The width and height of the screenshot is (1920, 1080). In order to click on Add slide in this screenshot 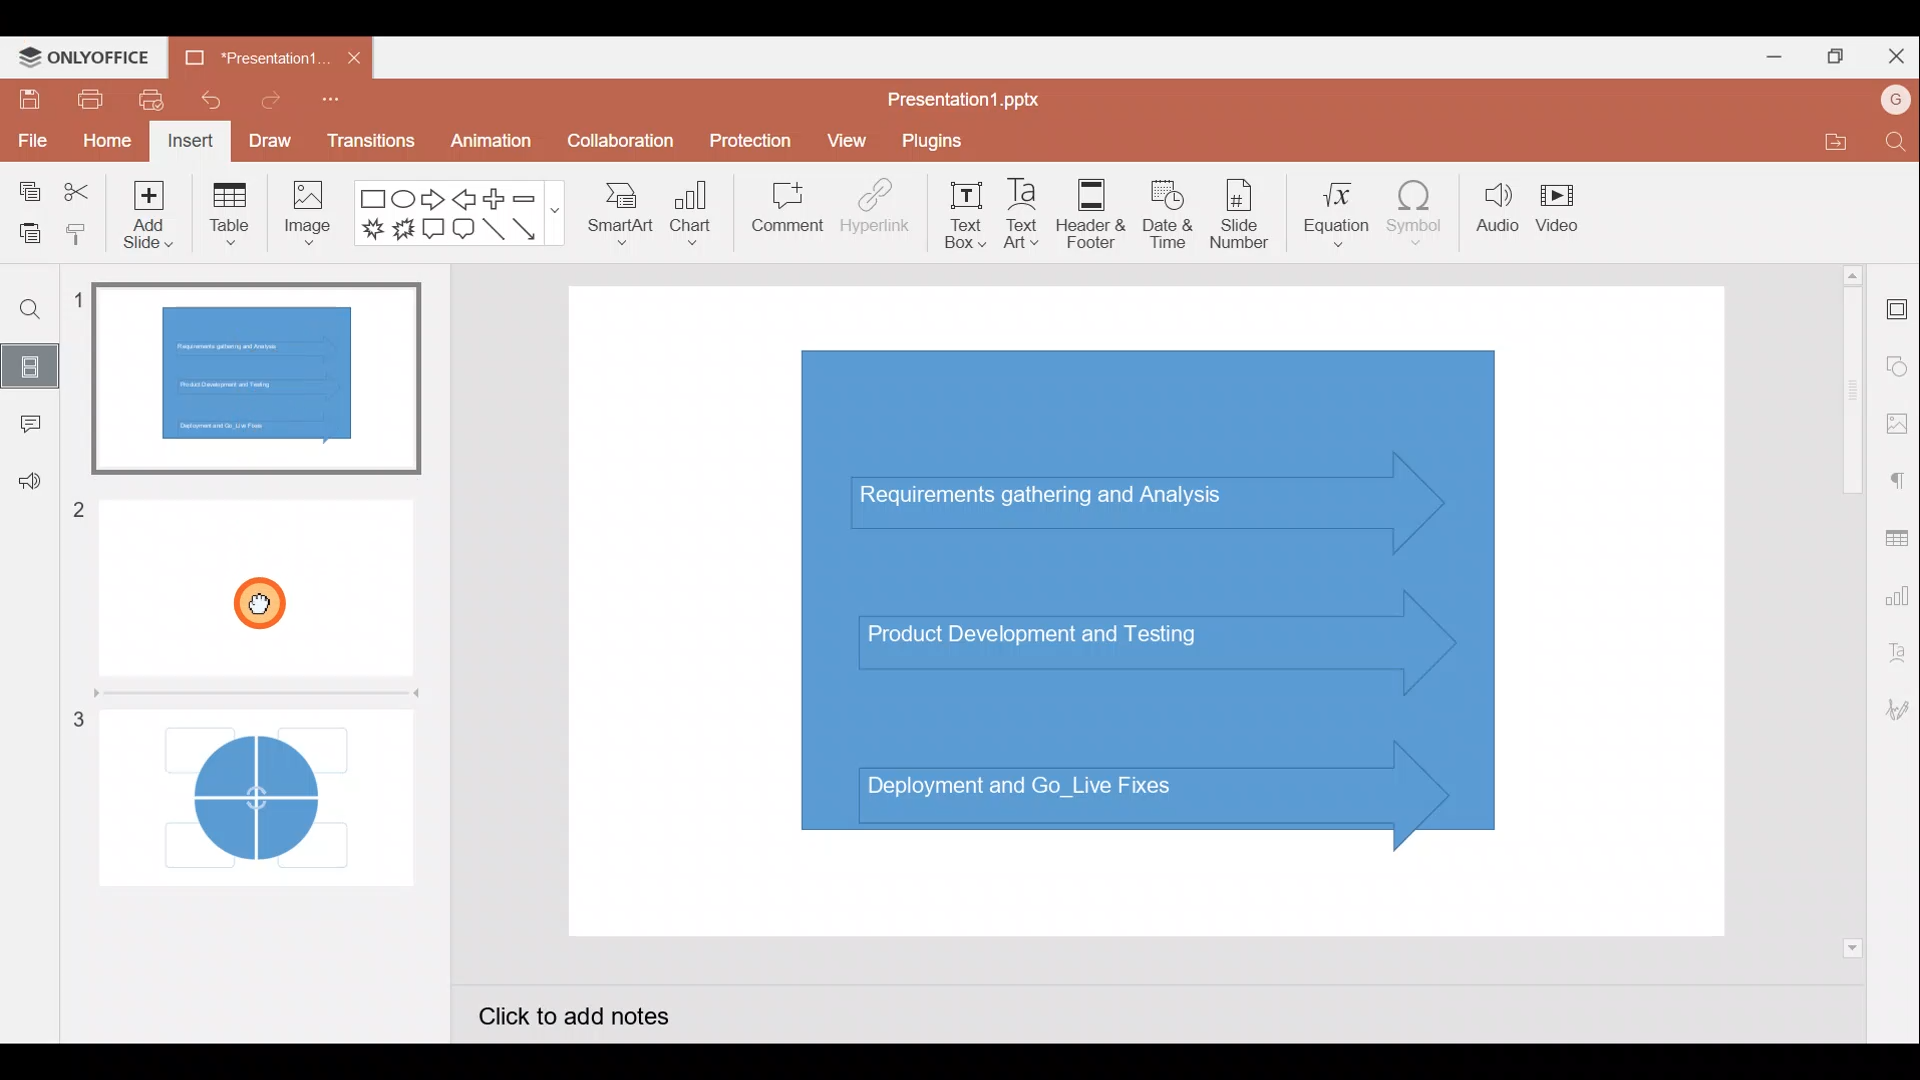, I will do `click(144, 218)`.